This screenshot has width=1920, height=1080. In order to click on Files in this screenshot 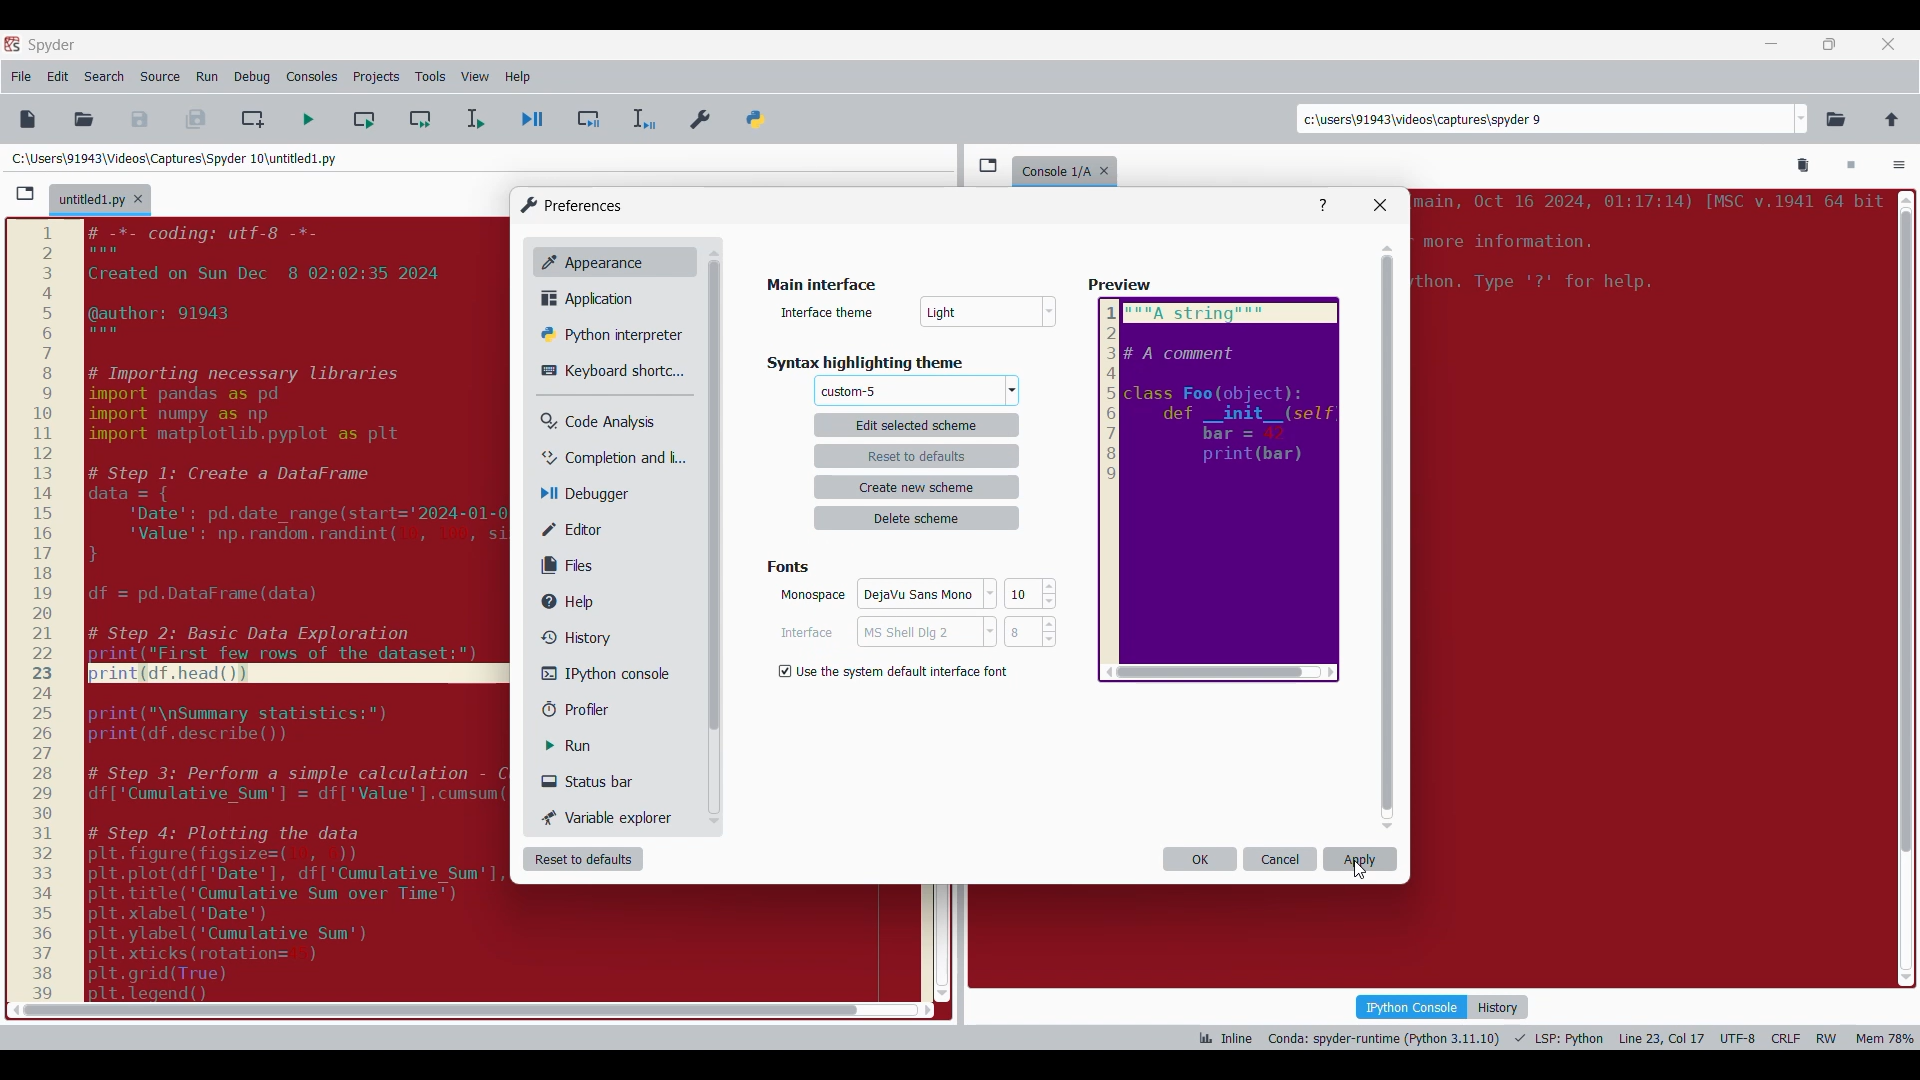, I will do `click(572, 565)`.